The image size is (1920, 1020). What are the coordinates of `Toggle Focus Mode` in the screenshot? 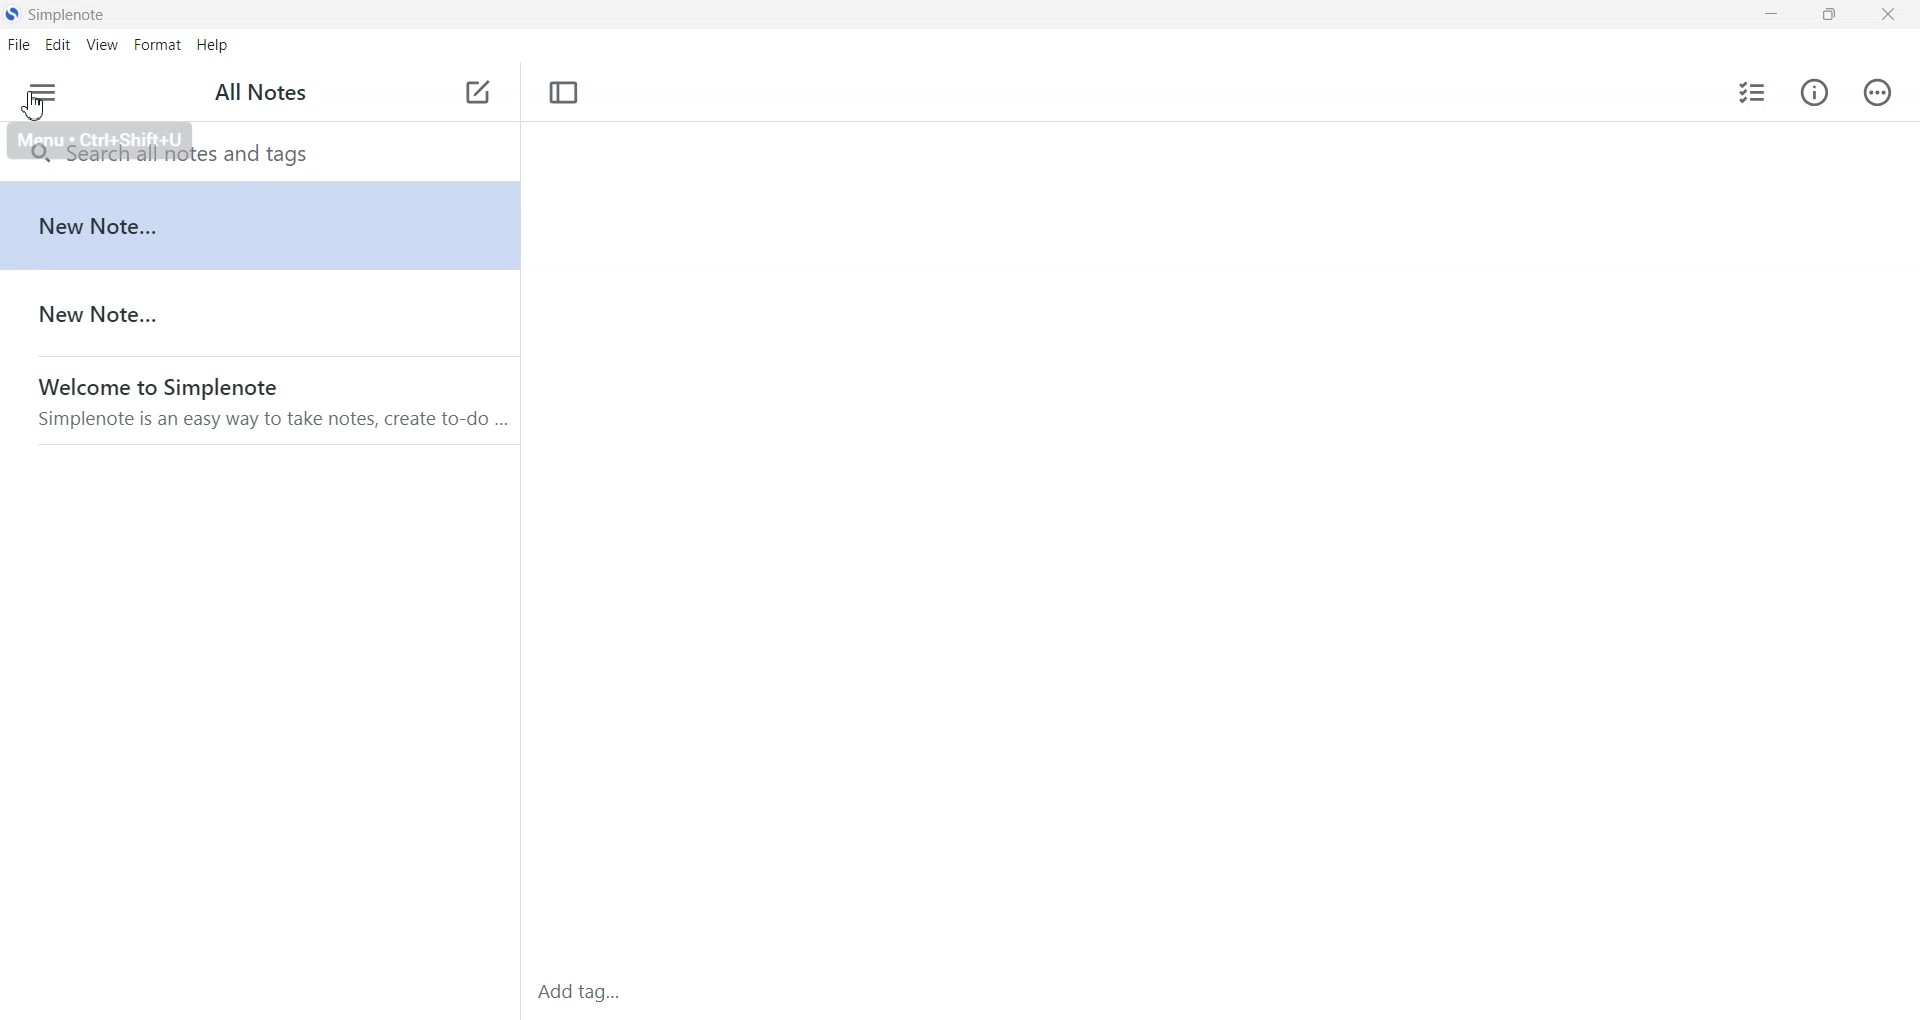 It's located at (563, 94).